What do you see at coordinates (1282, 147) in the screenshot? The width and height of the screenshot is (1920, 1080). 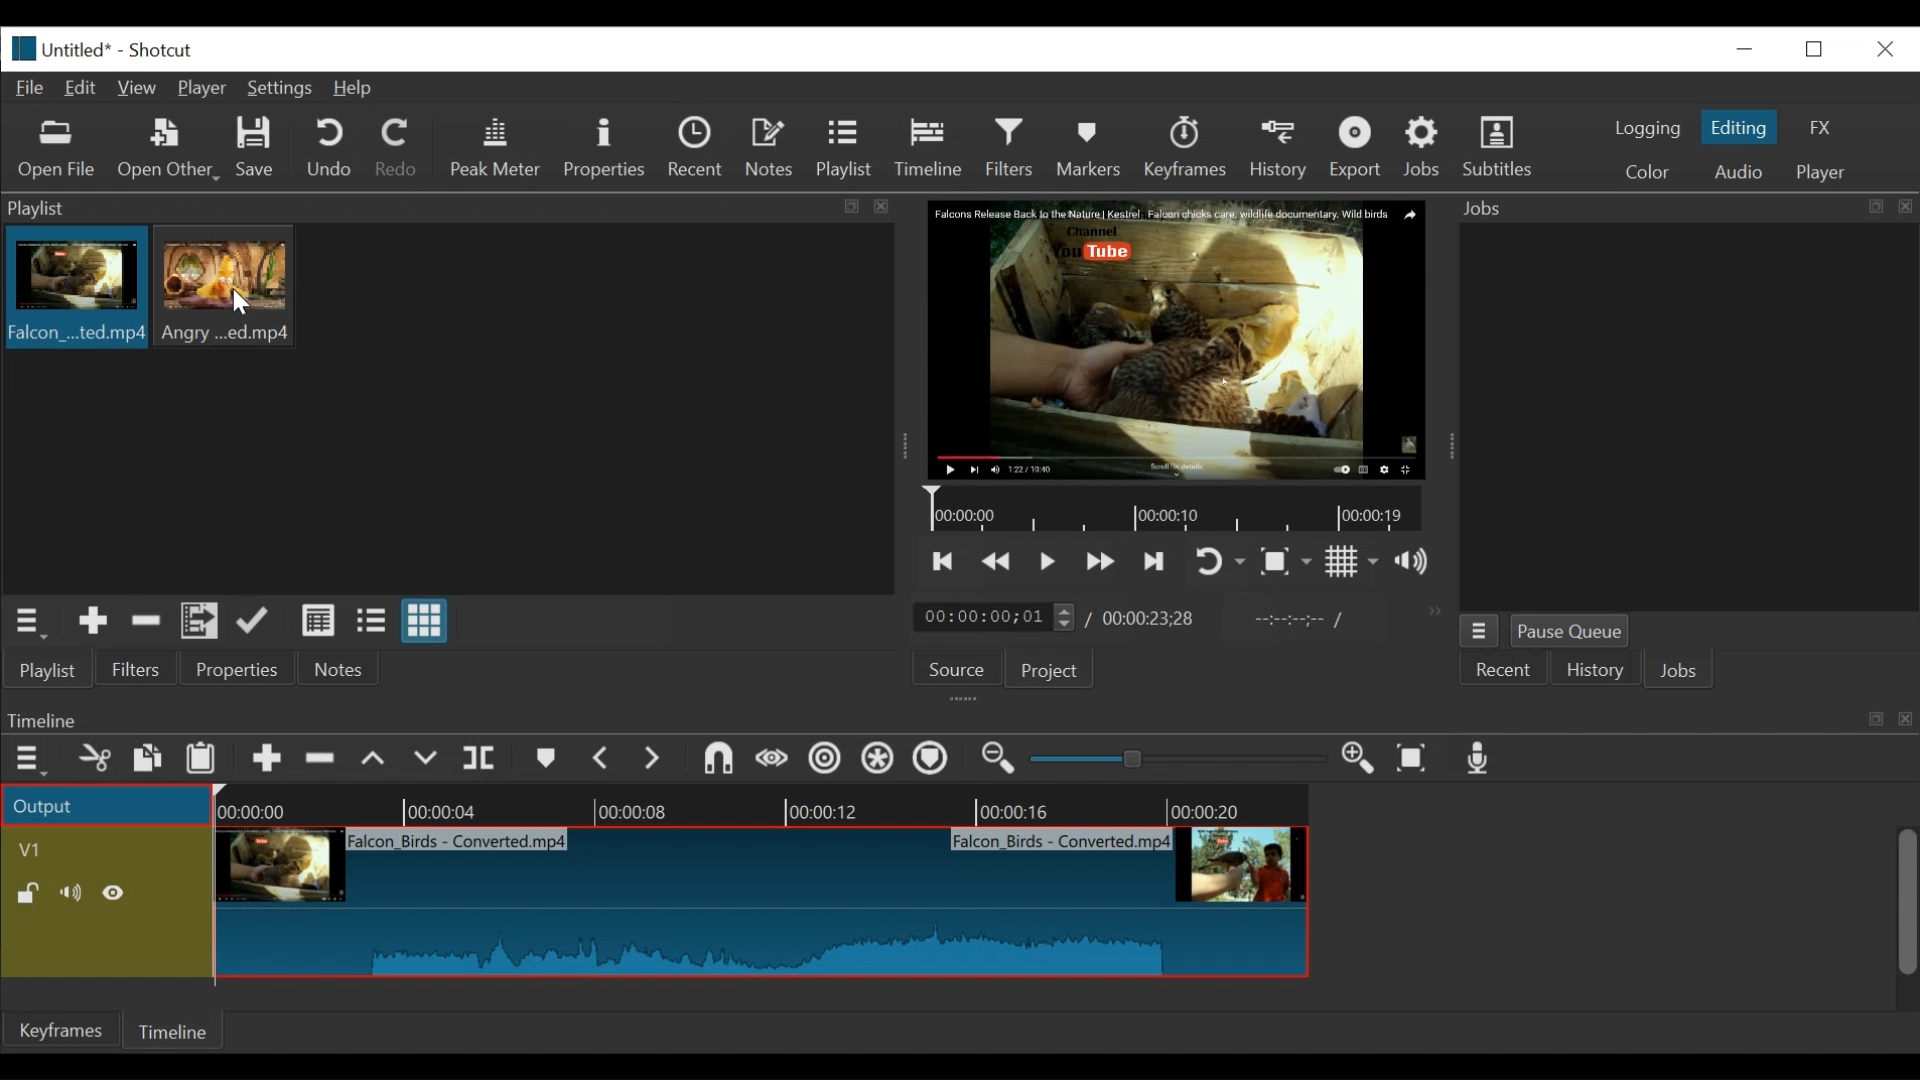 I see `History` at bounding box center [1282, 147].